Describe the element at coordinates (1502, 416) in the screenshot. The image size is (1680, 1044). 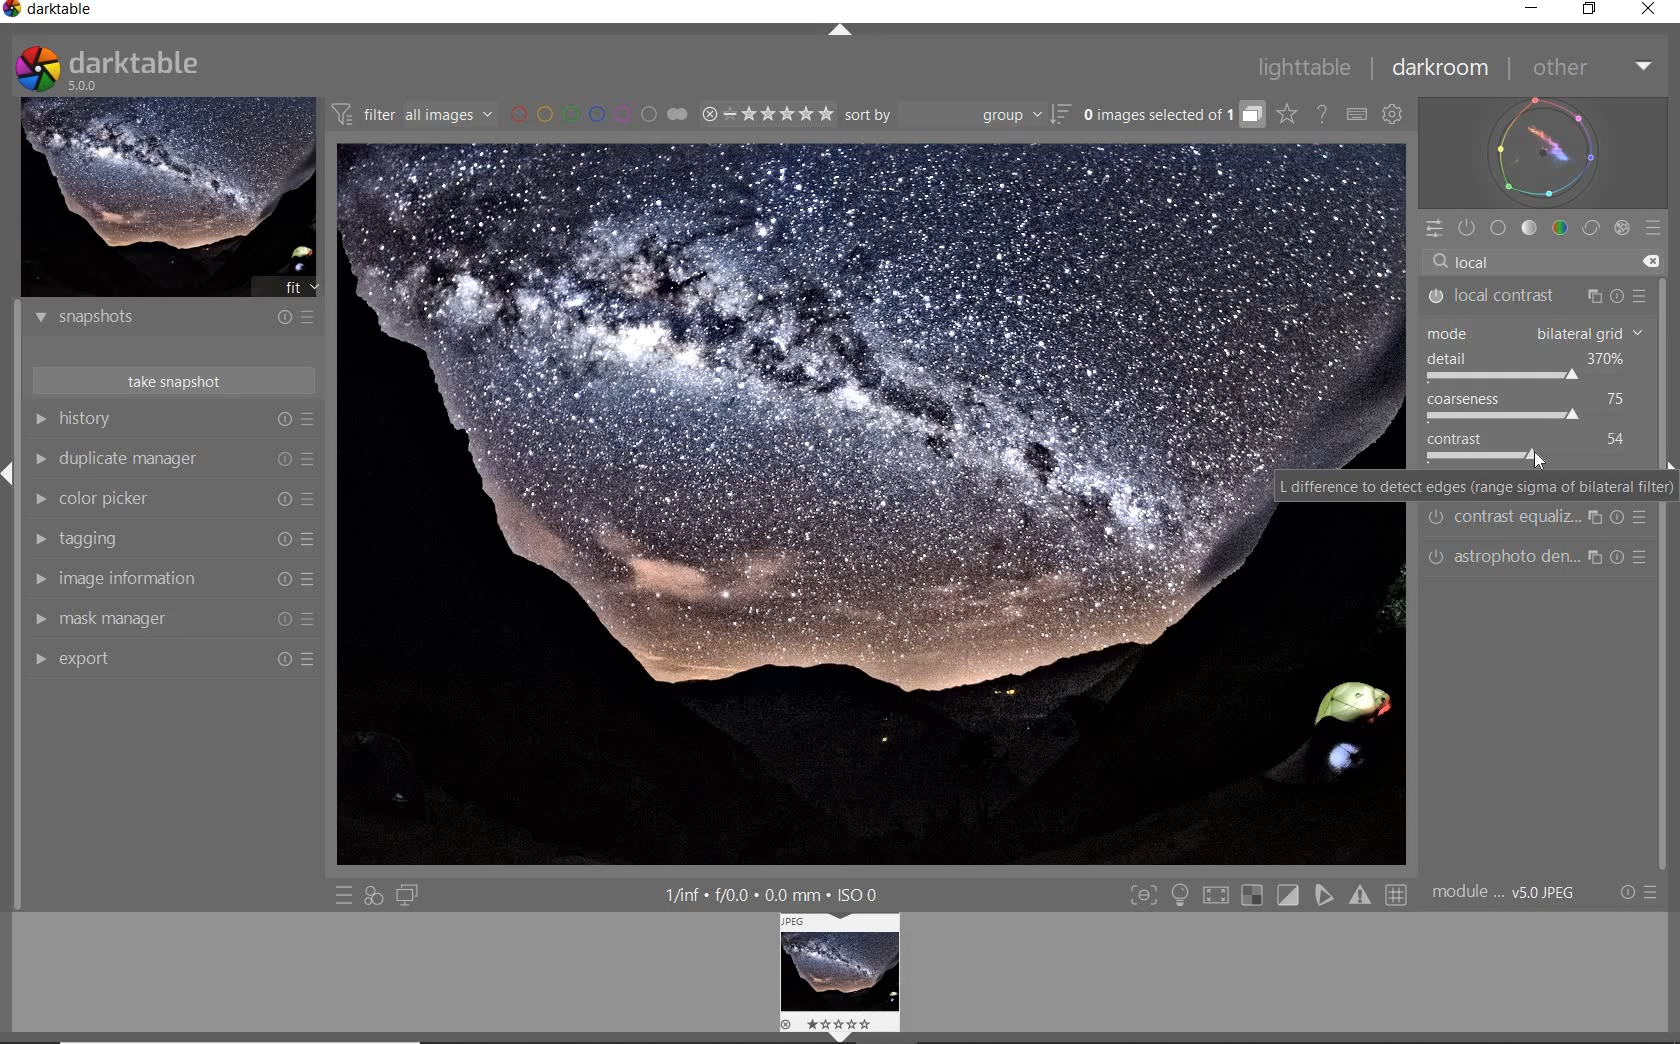
I see `coarseness slider` at that location.